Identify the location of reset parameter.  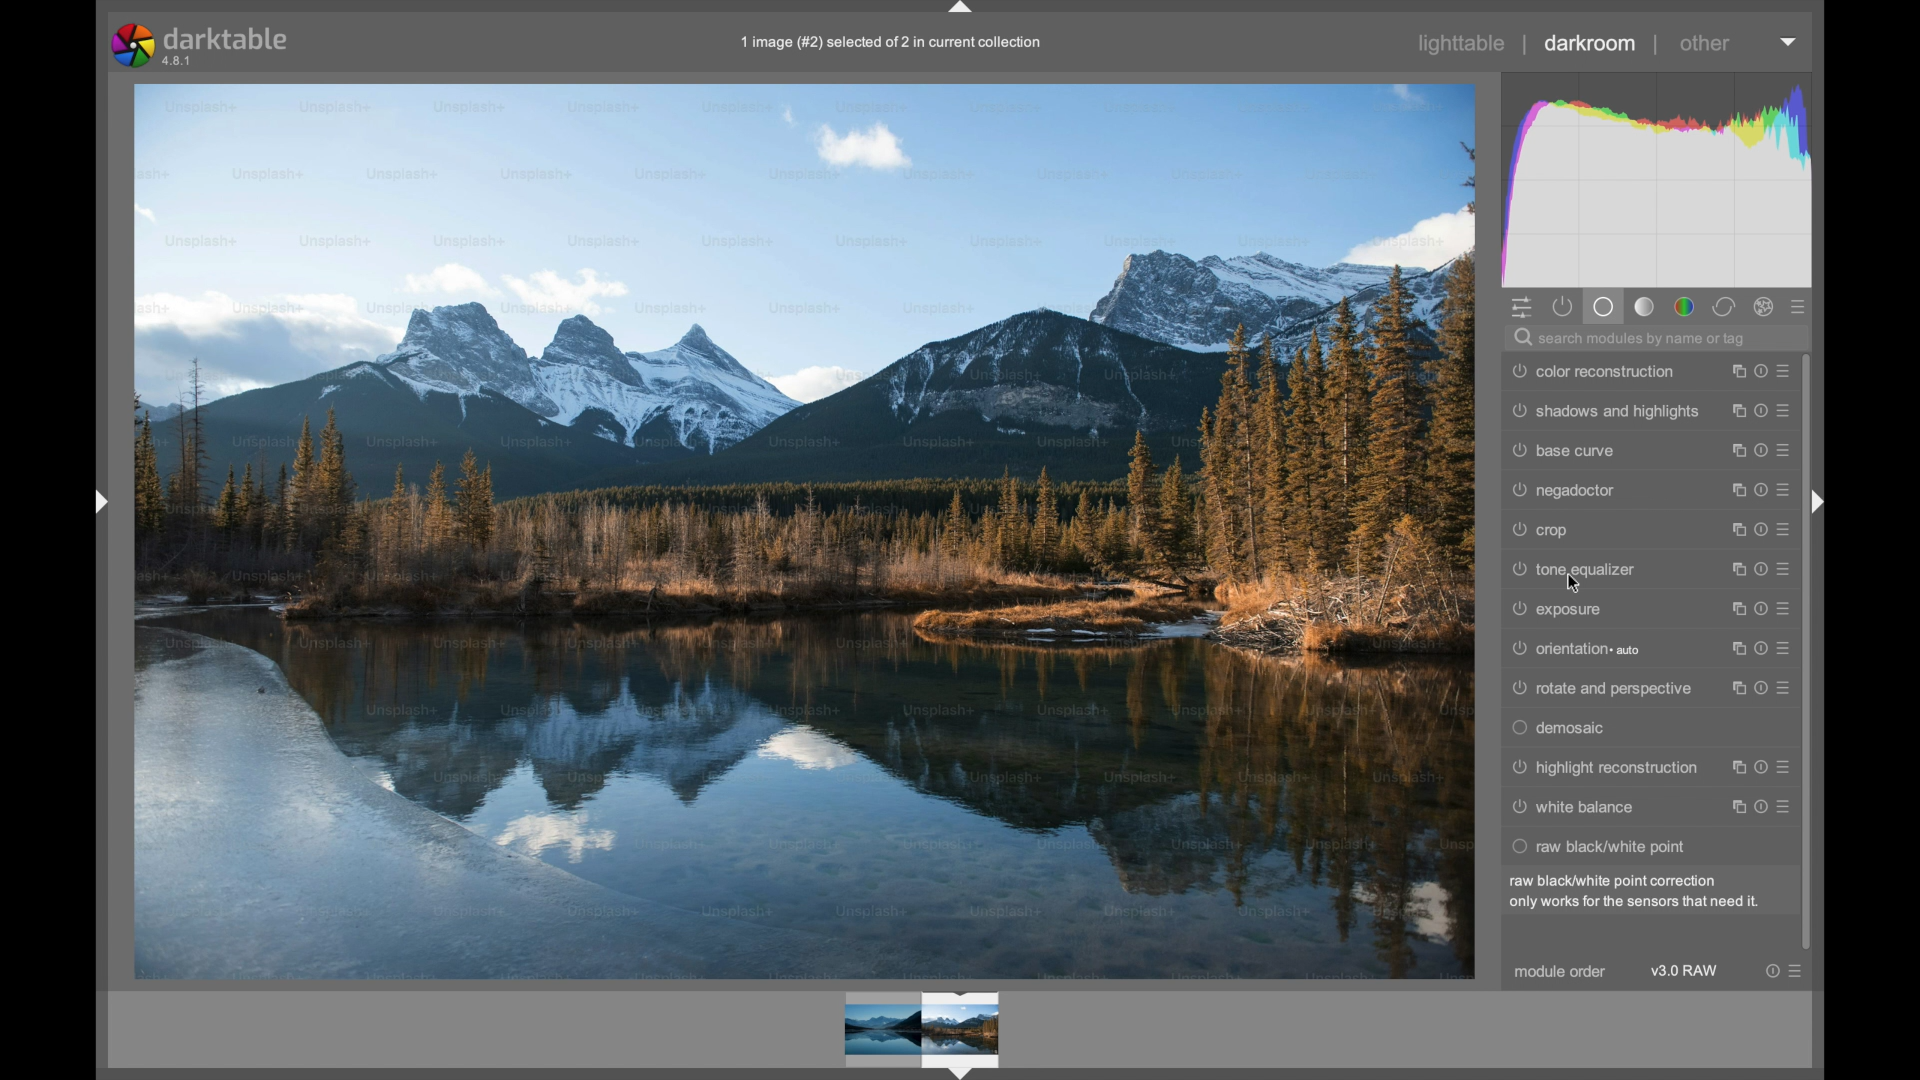
(1761, 529).